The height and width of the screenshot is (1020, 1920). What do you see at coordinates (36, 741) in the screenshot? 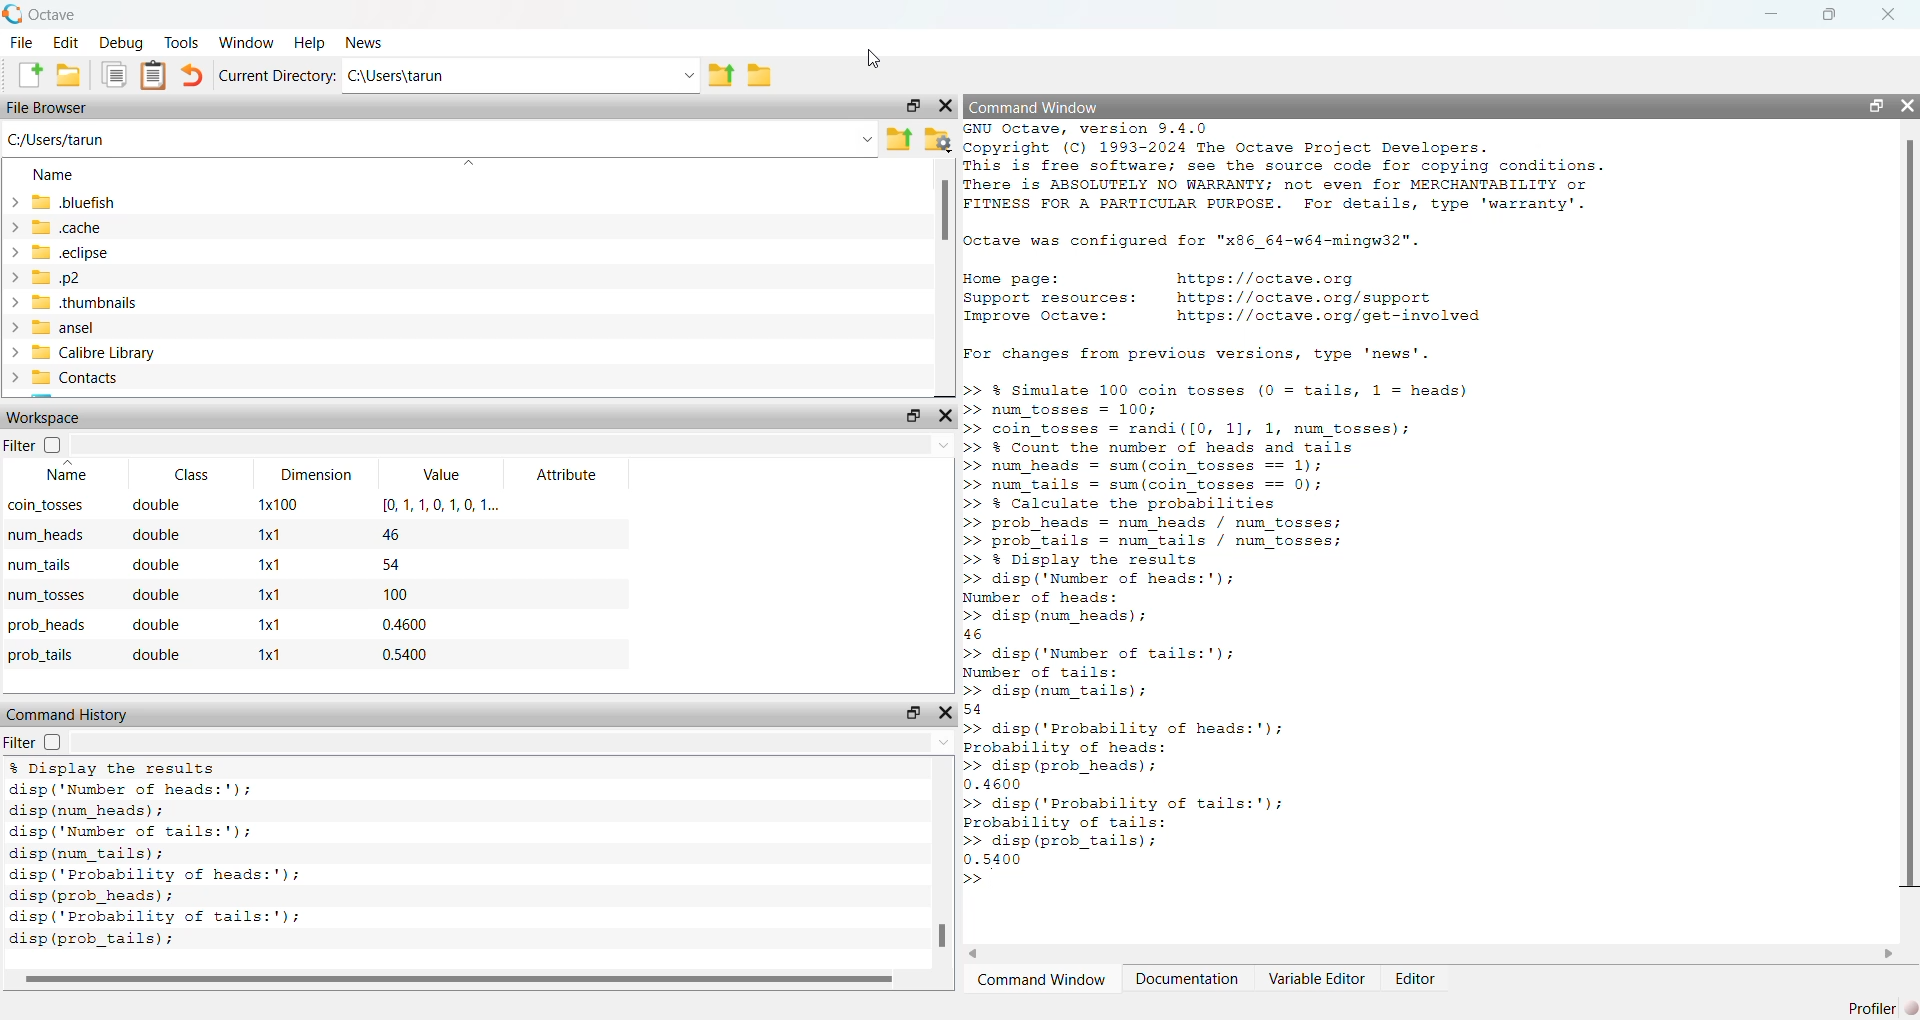
I see `Filter` at bounding box center [36, 741].